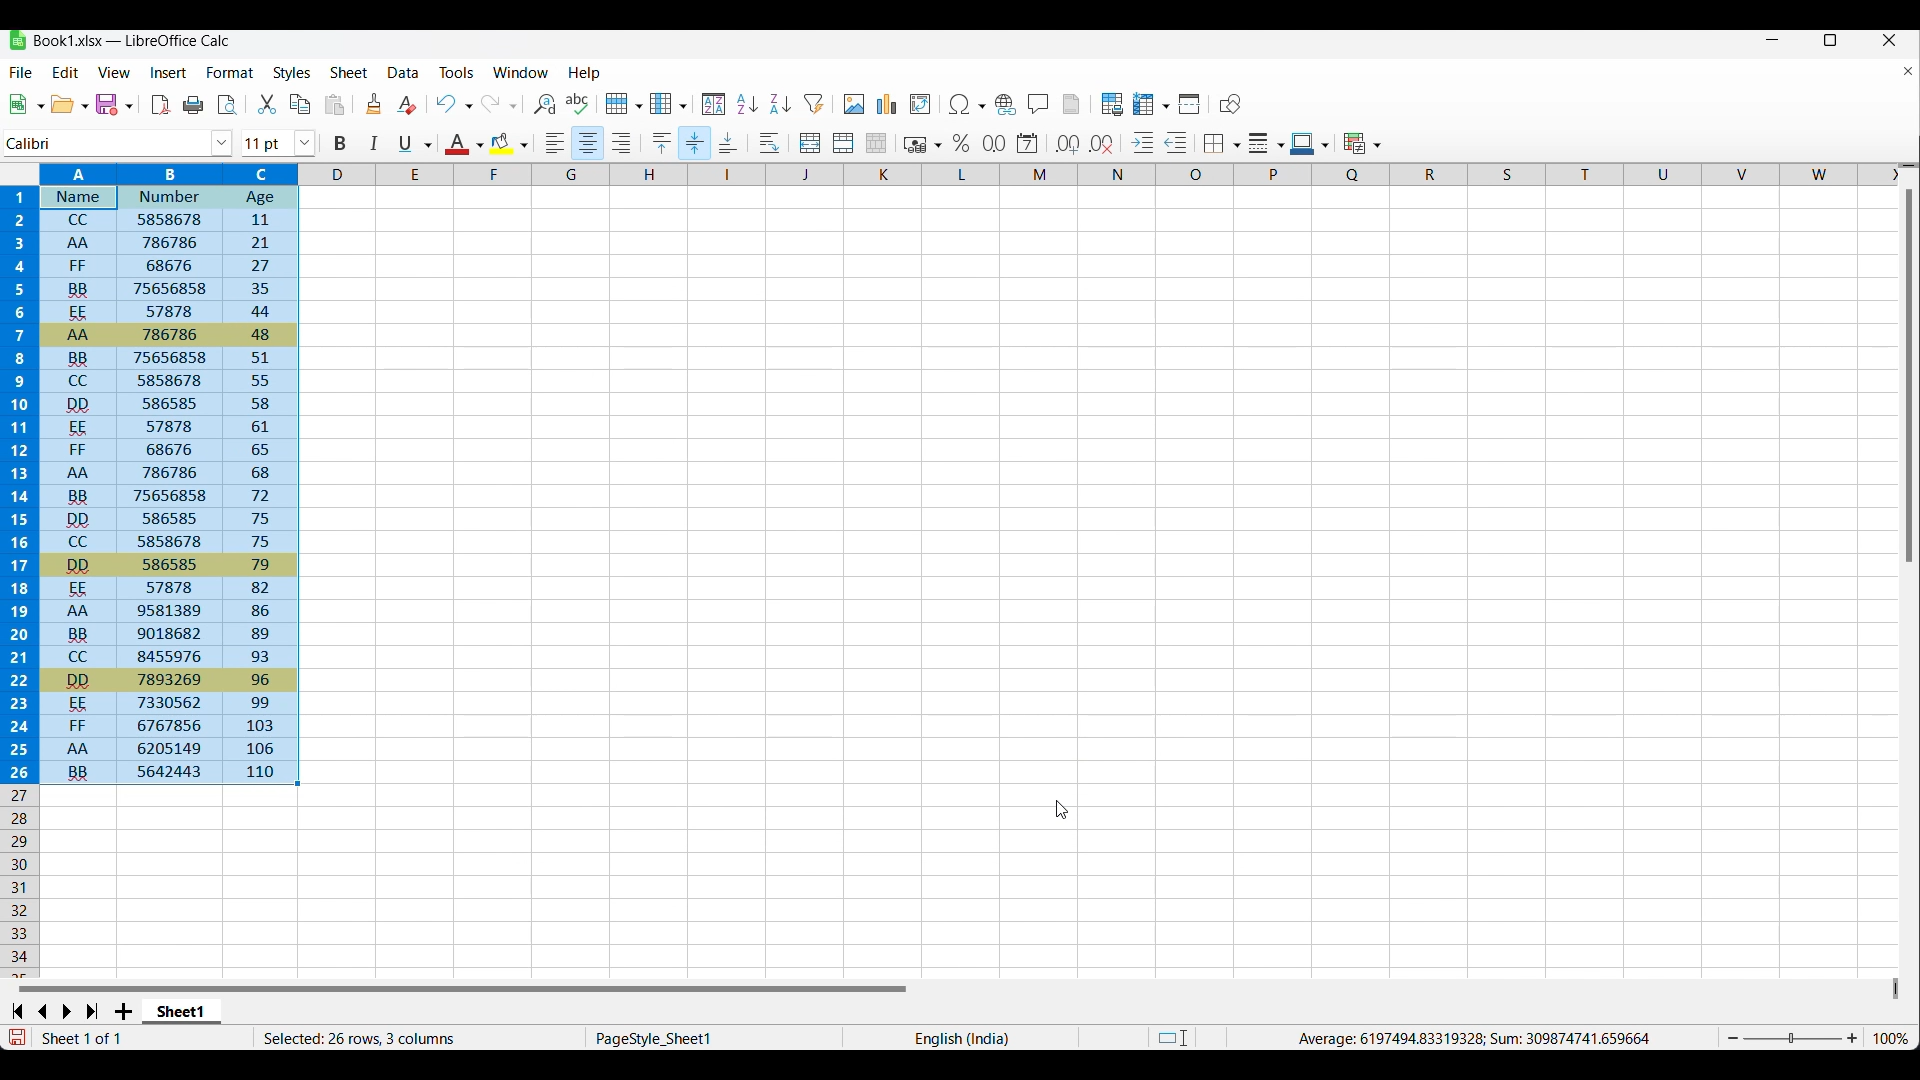 This screenshot has width=1920, height=1080. What do you see at coordinates (695, 143) in the screenshot?
I see `Align center` at bounding box center [695, 143].